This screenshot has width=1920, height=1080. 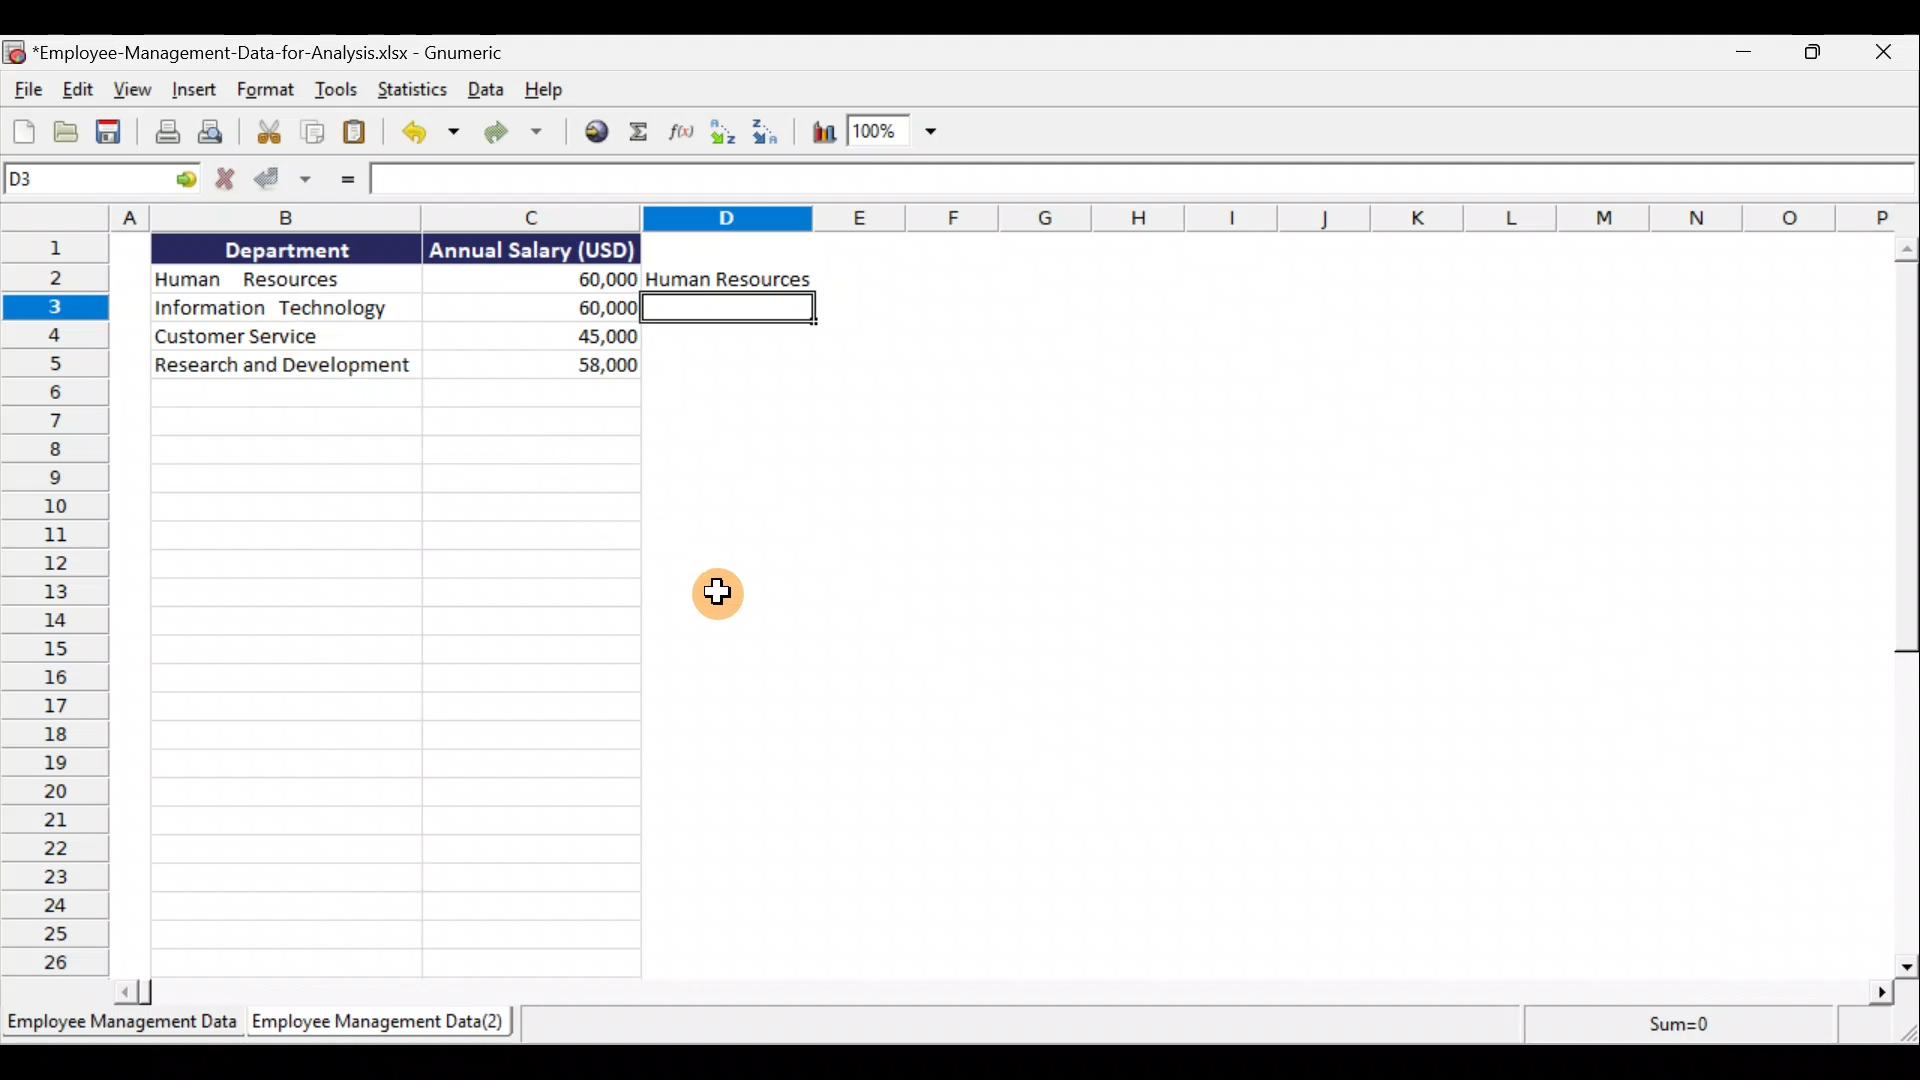 What do you see at coordinates (391, 309) in the screenshot?
I see `Data` at bounding box center [391, 309].